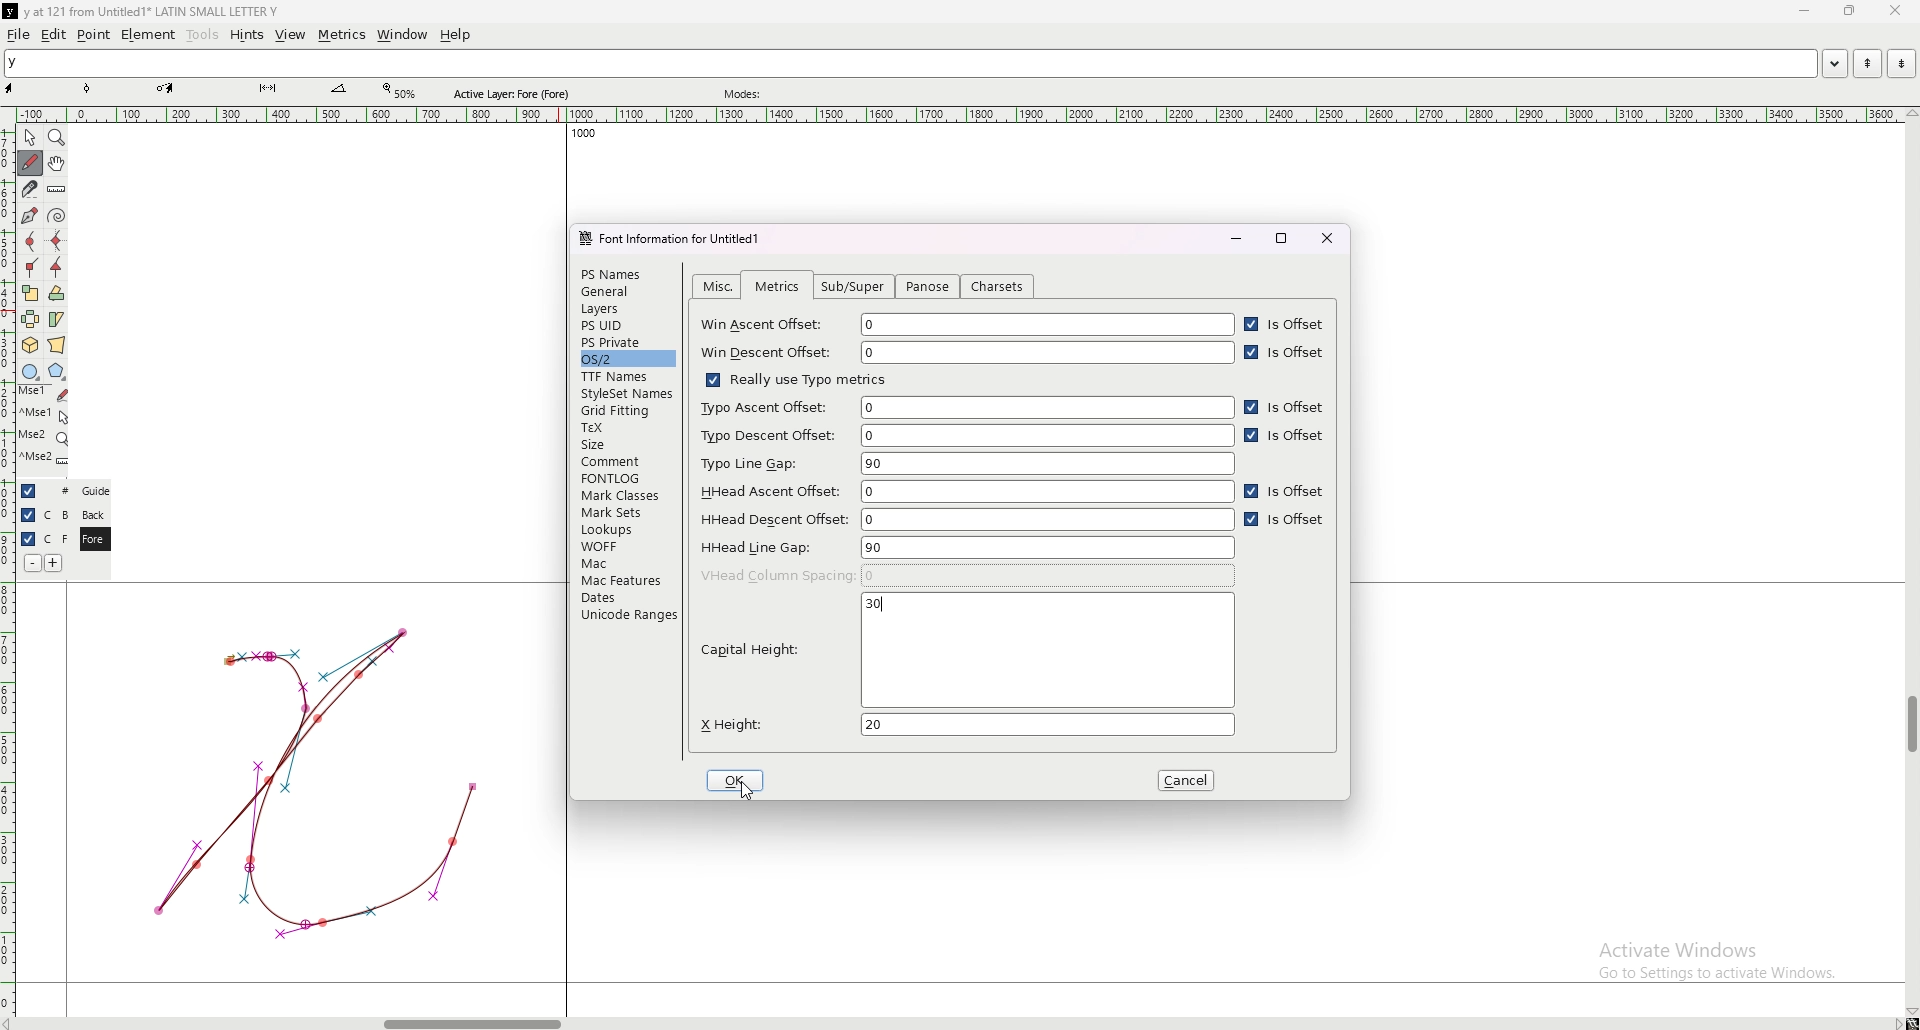 The image size is (1920, 1030). I want to click on hhead line gap 90, so click(966, 547).